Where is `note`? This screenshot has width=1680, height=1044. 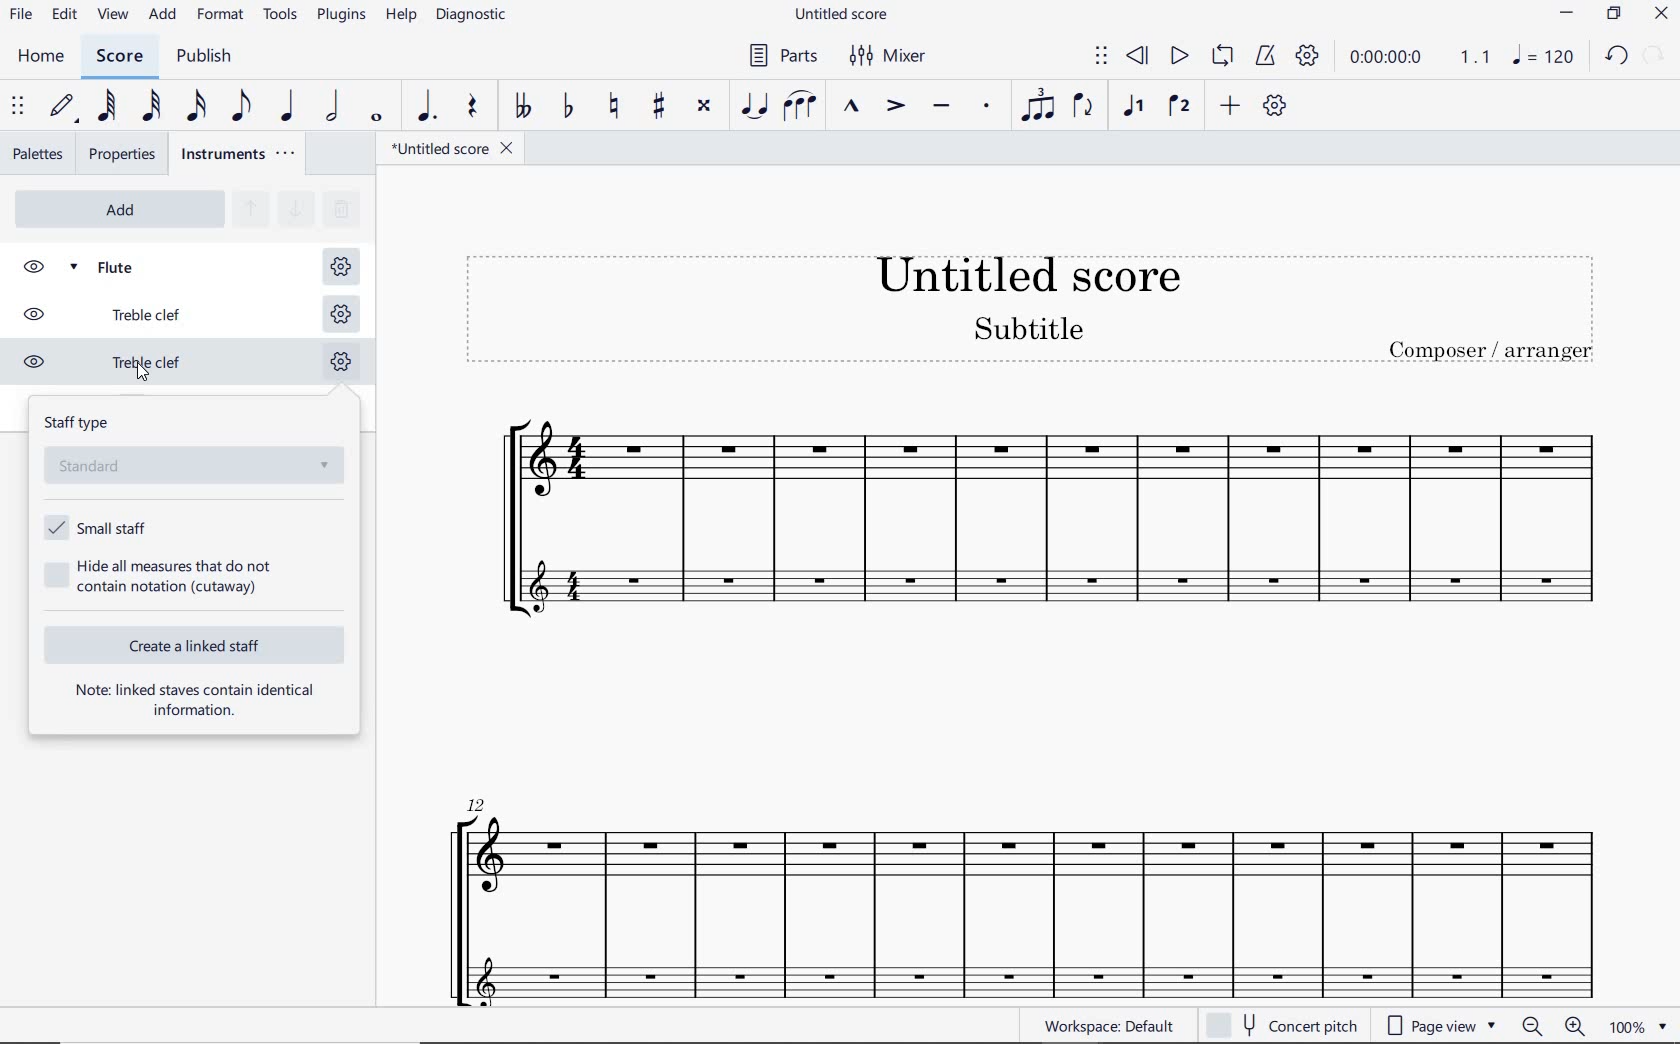 note is located at coordinates (1548, 55).